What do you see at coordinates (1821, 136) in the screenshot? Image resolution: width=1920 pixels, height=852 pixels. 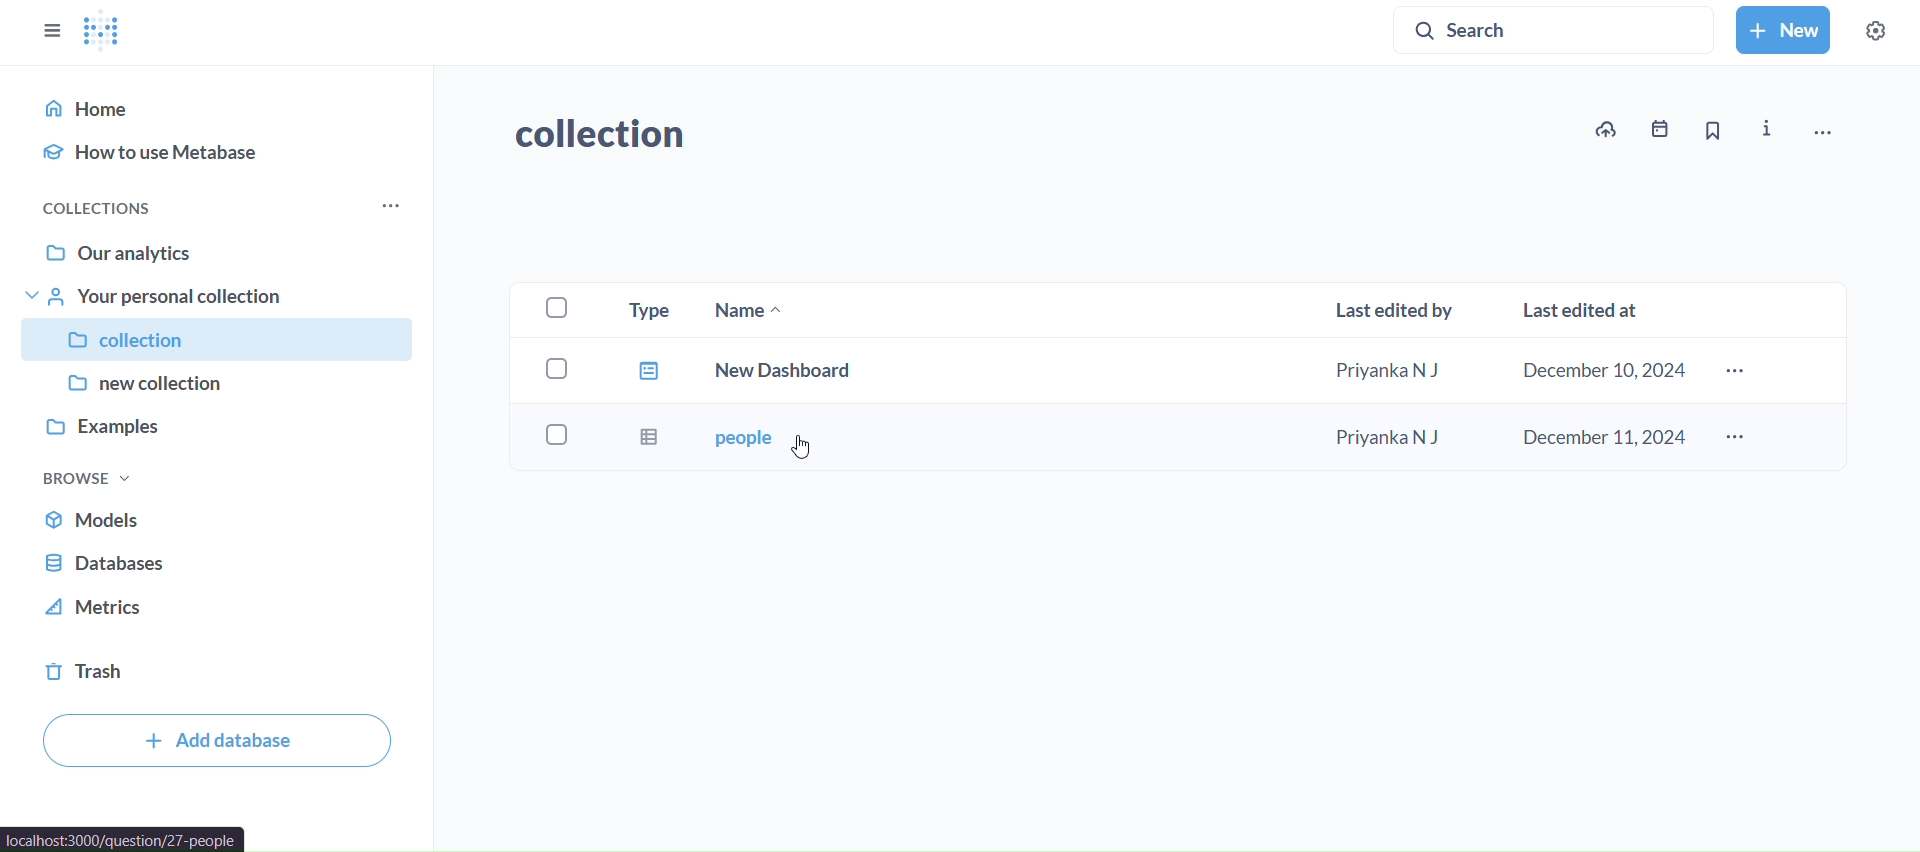 I see `move,trash, adn more` at bounding box center [1821, 136].